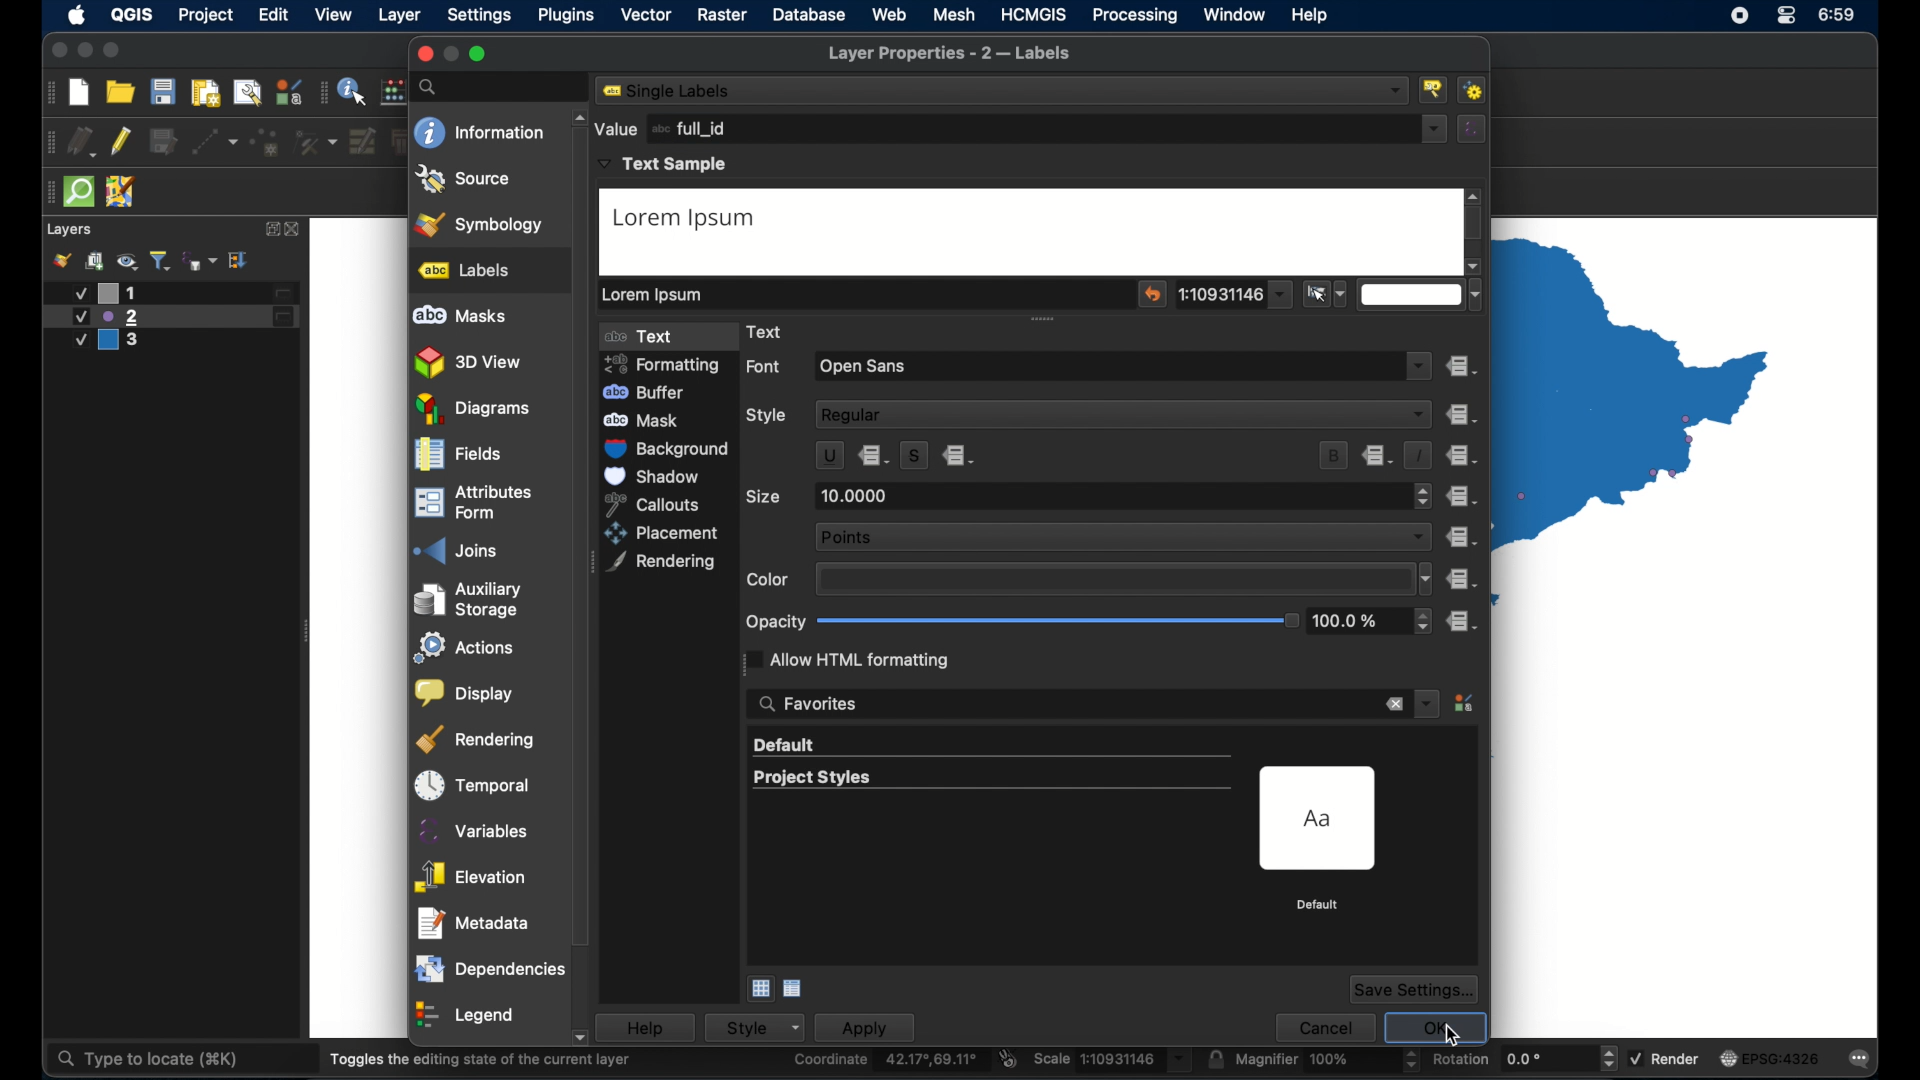 Image resolution: width=1920 pixels, height=1080 pixels. Describe the element at coordinates (1453, 1036) in the screenshot. I see `cursor` at that location.